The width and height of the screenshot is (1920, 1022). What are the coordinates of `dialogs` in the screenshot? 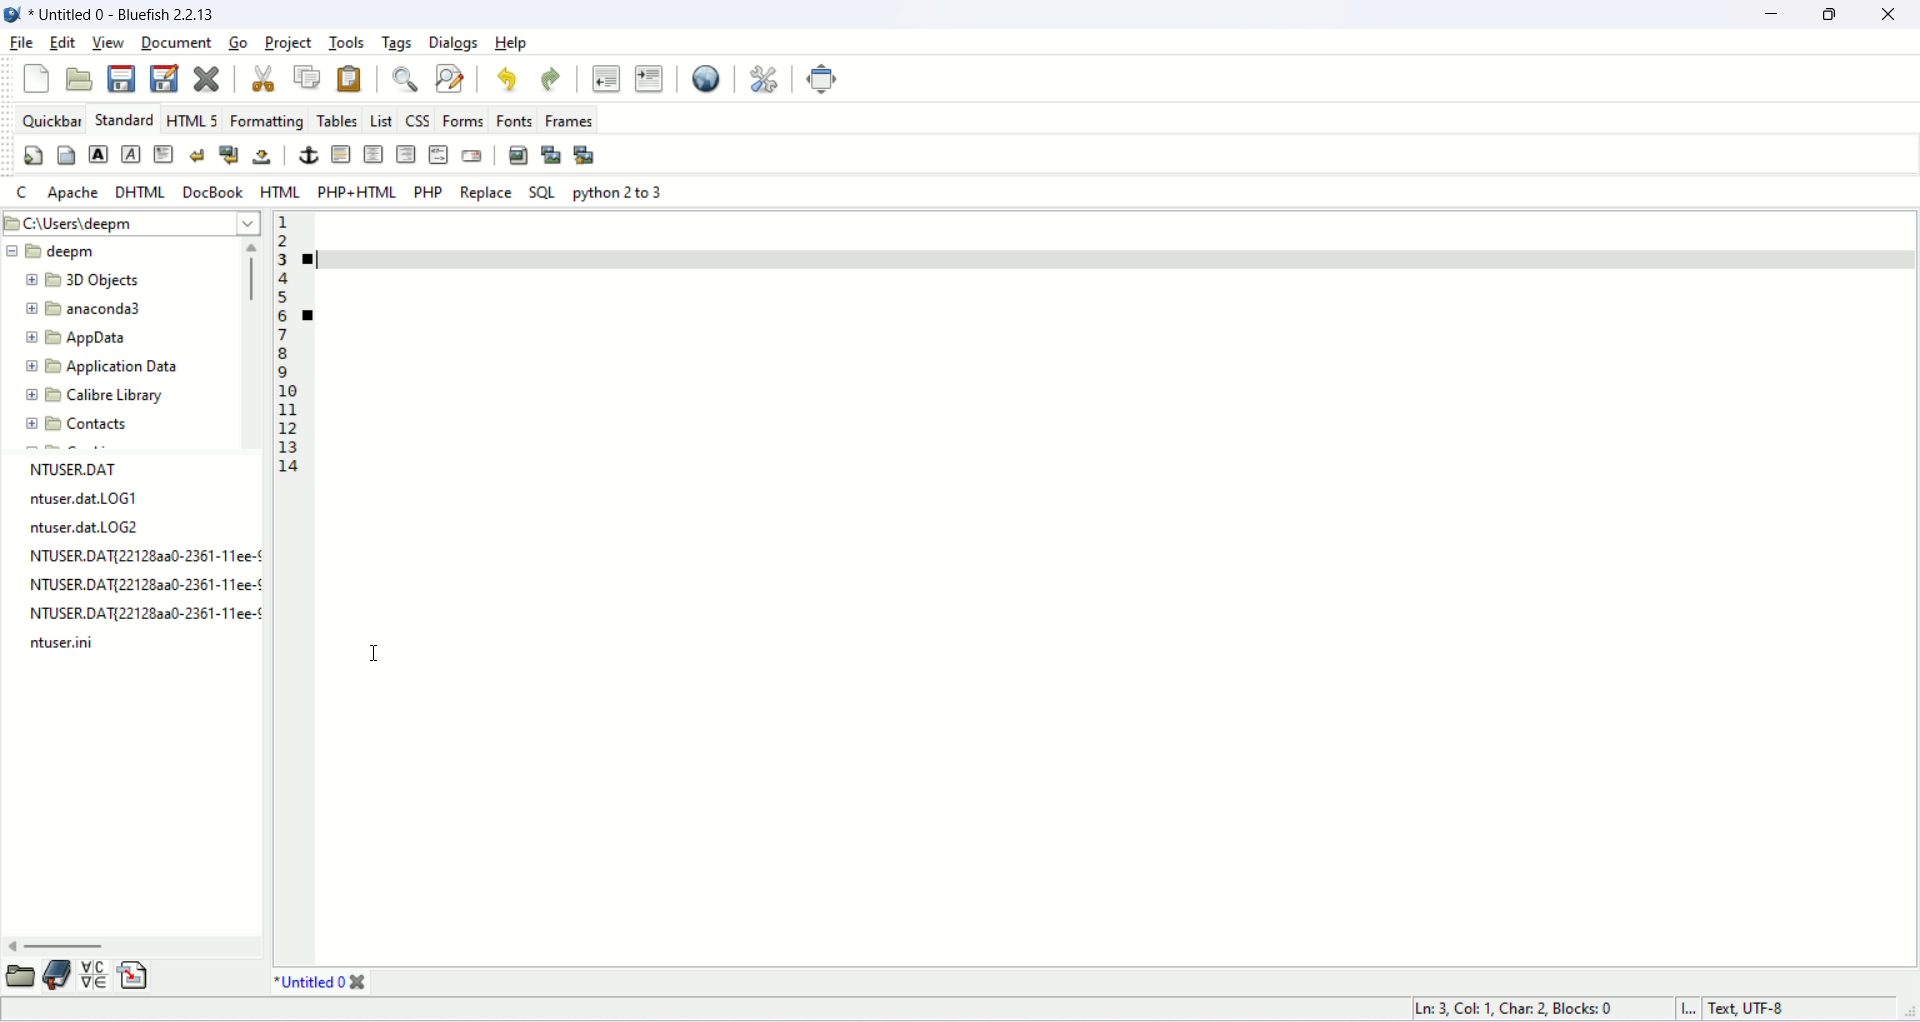 It's located at (456, 42).